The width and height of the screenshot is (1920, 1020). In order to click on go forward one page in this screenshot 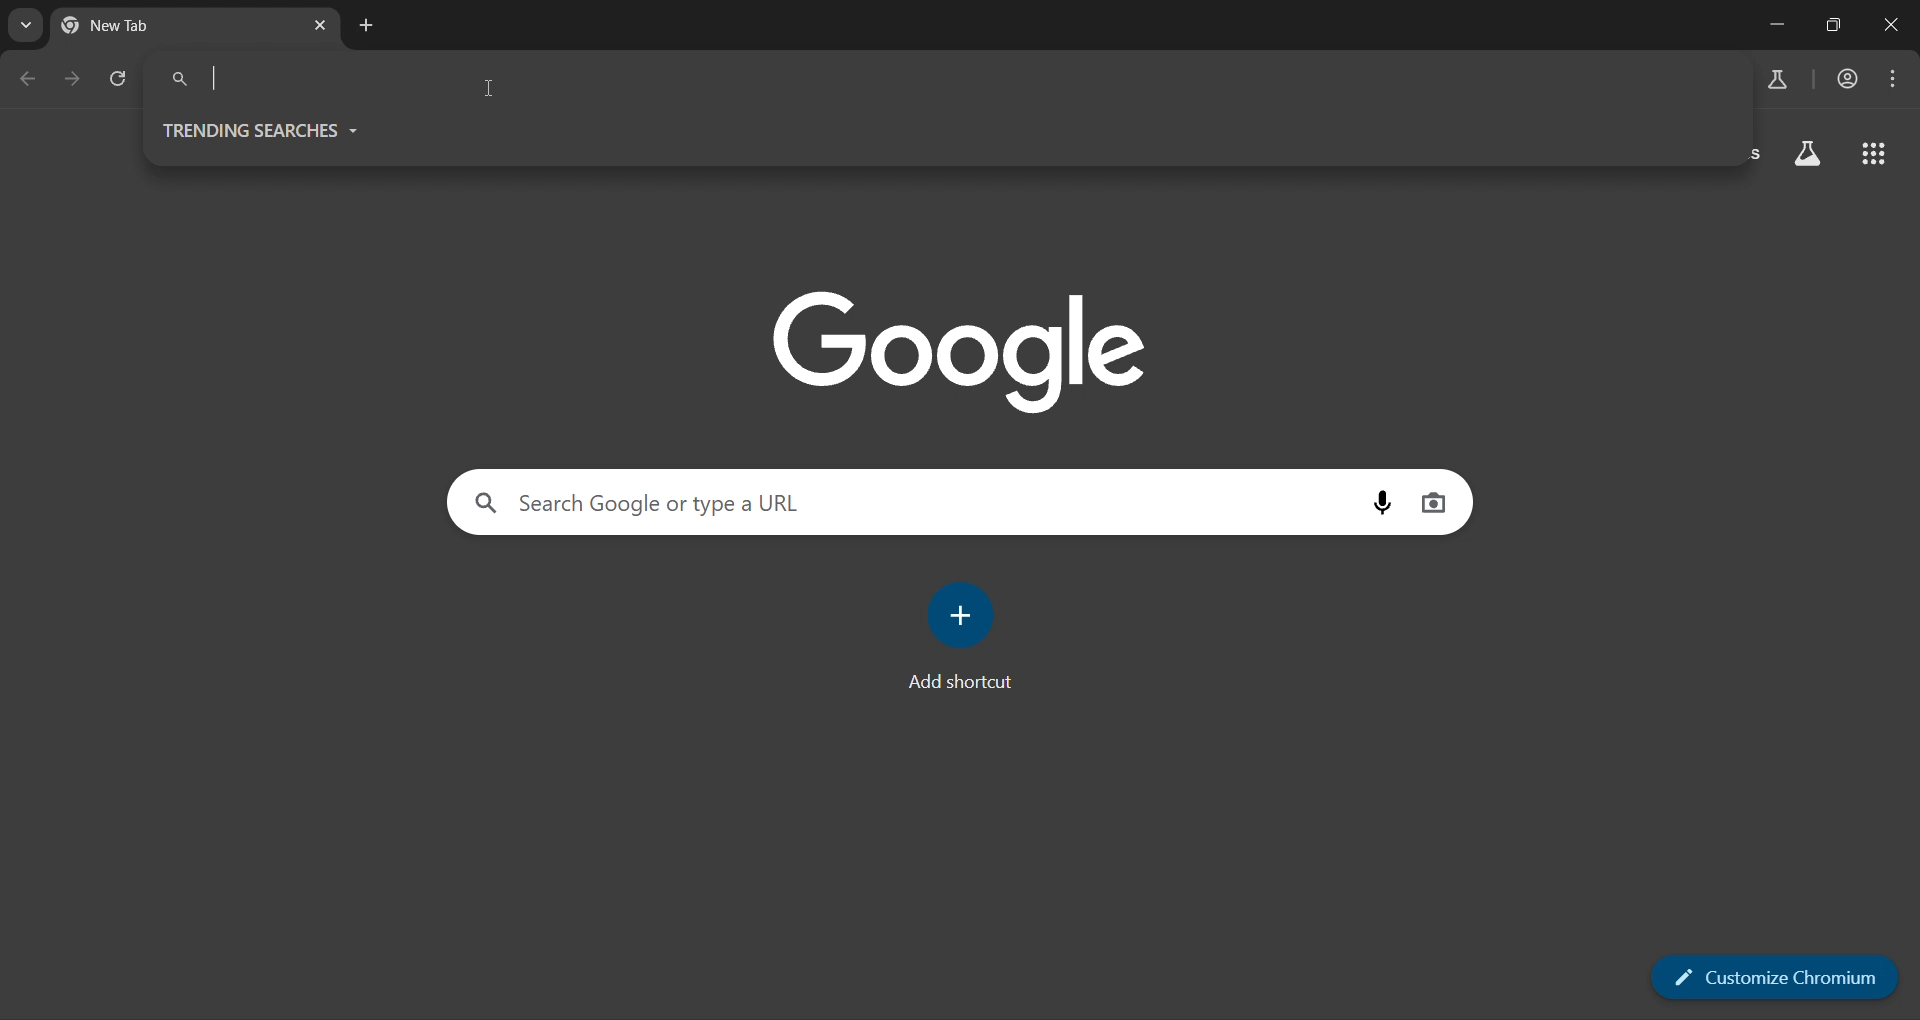, I will do `click(68, 78)`.